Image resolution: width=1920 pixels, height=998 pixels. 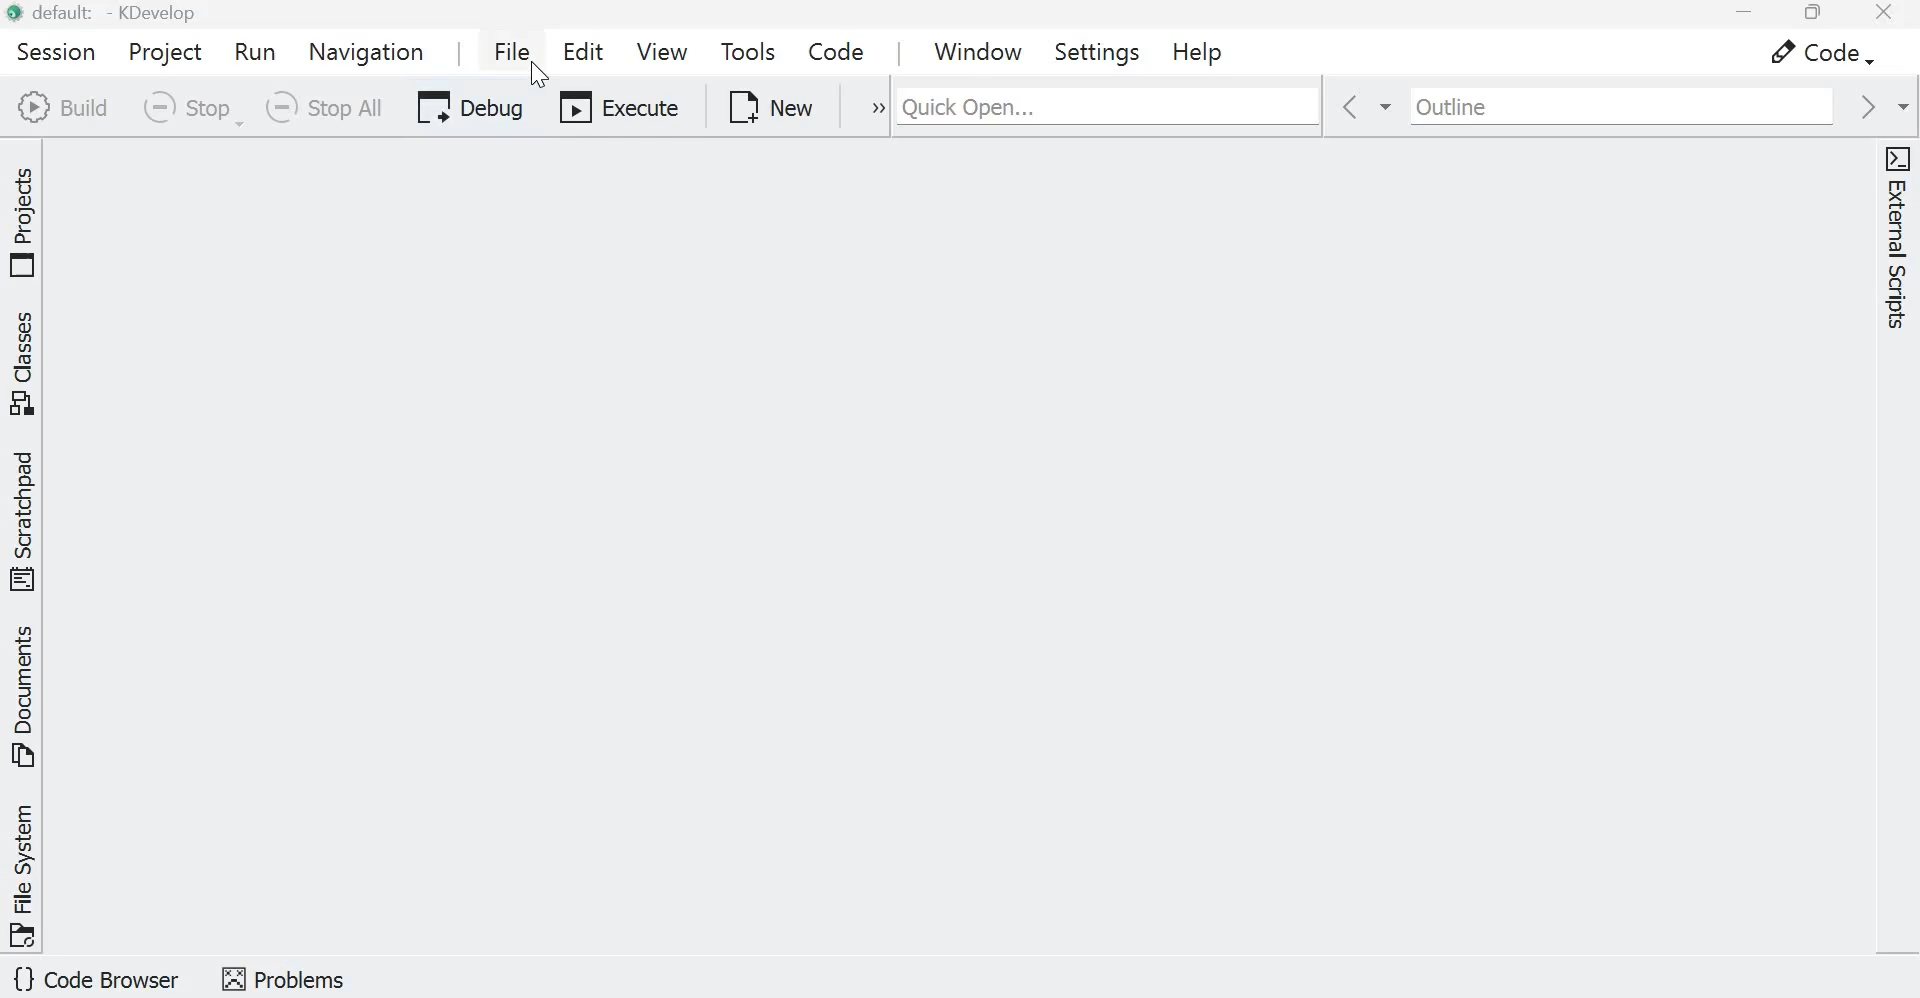 I want to click on more options, so click(x=864, y=108).